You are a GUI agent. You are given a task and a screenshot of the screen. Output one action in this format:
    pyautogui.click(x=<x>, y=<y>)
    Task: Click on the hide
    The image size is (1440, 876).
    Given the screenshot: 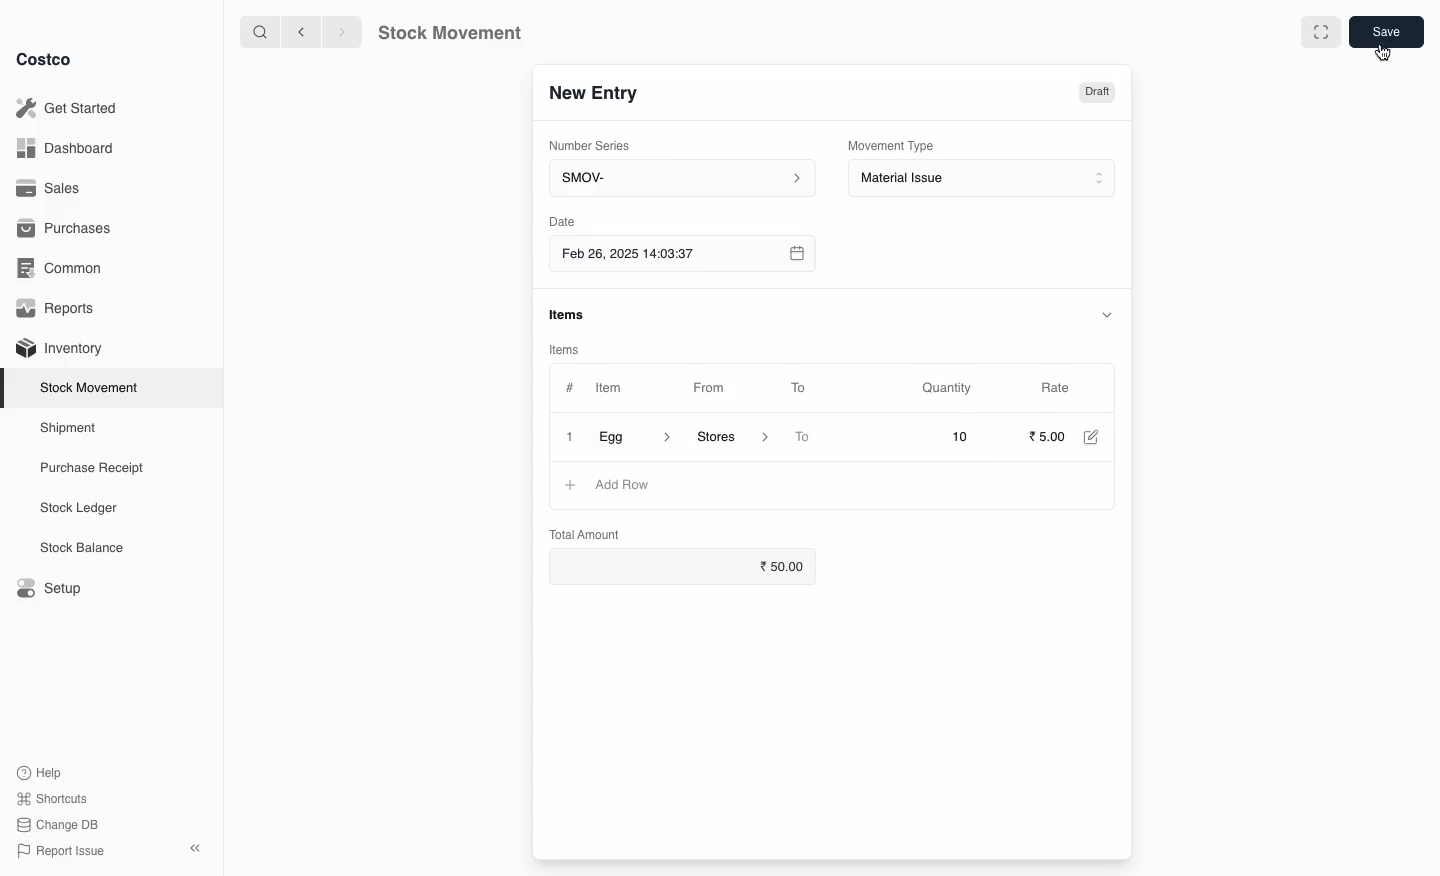 What is the action you would take?
    pyautogui.click(x=1110, y=313)
    